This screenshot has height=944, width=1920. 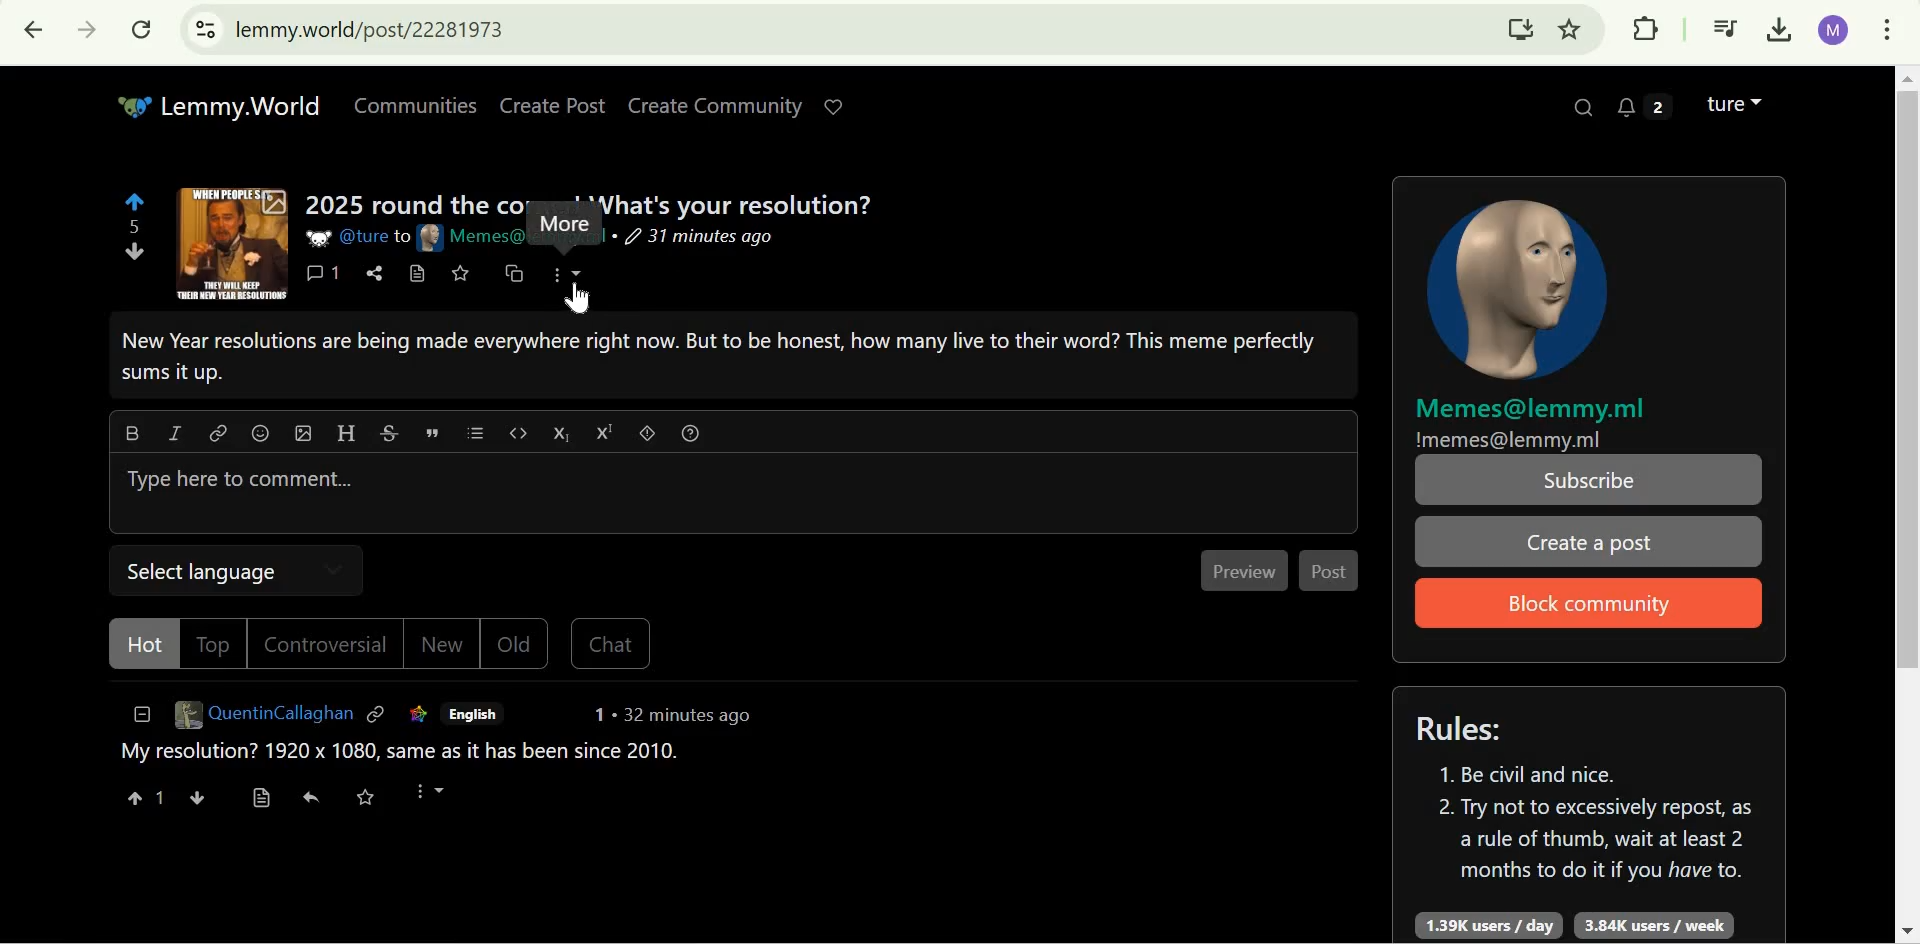 I want to click on list, so click(x=475, y=431).